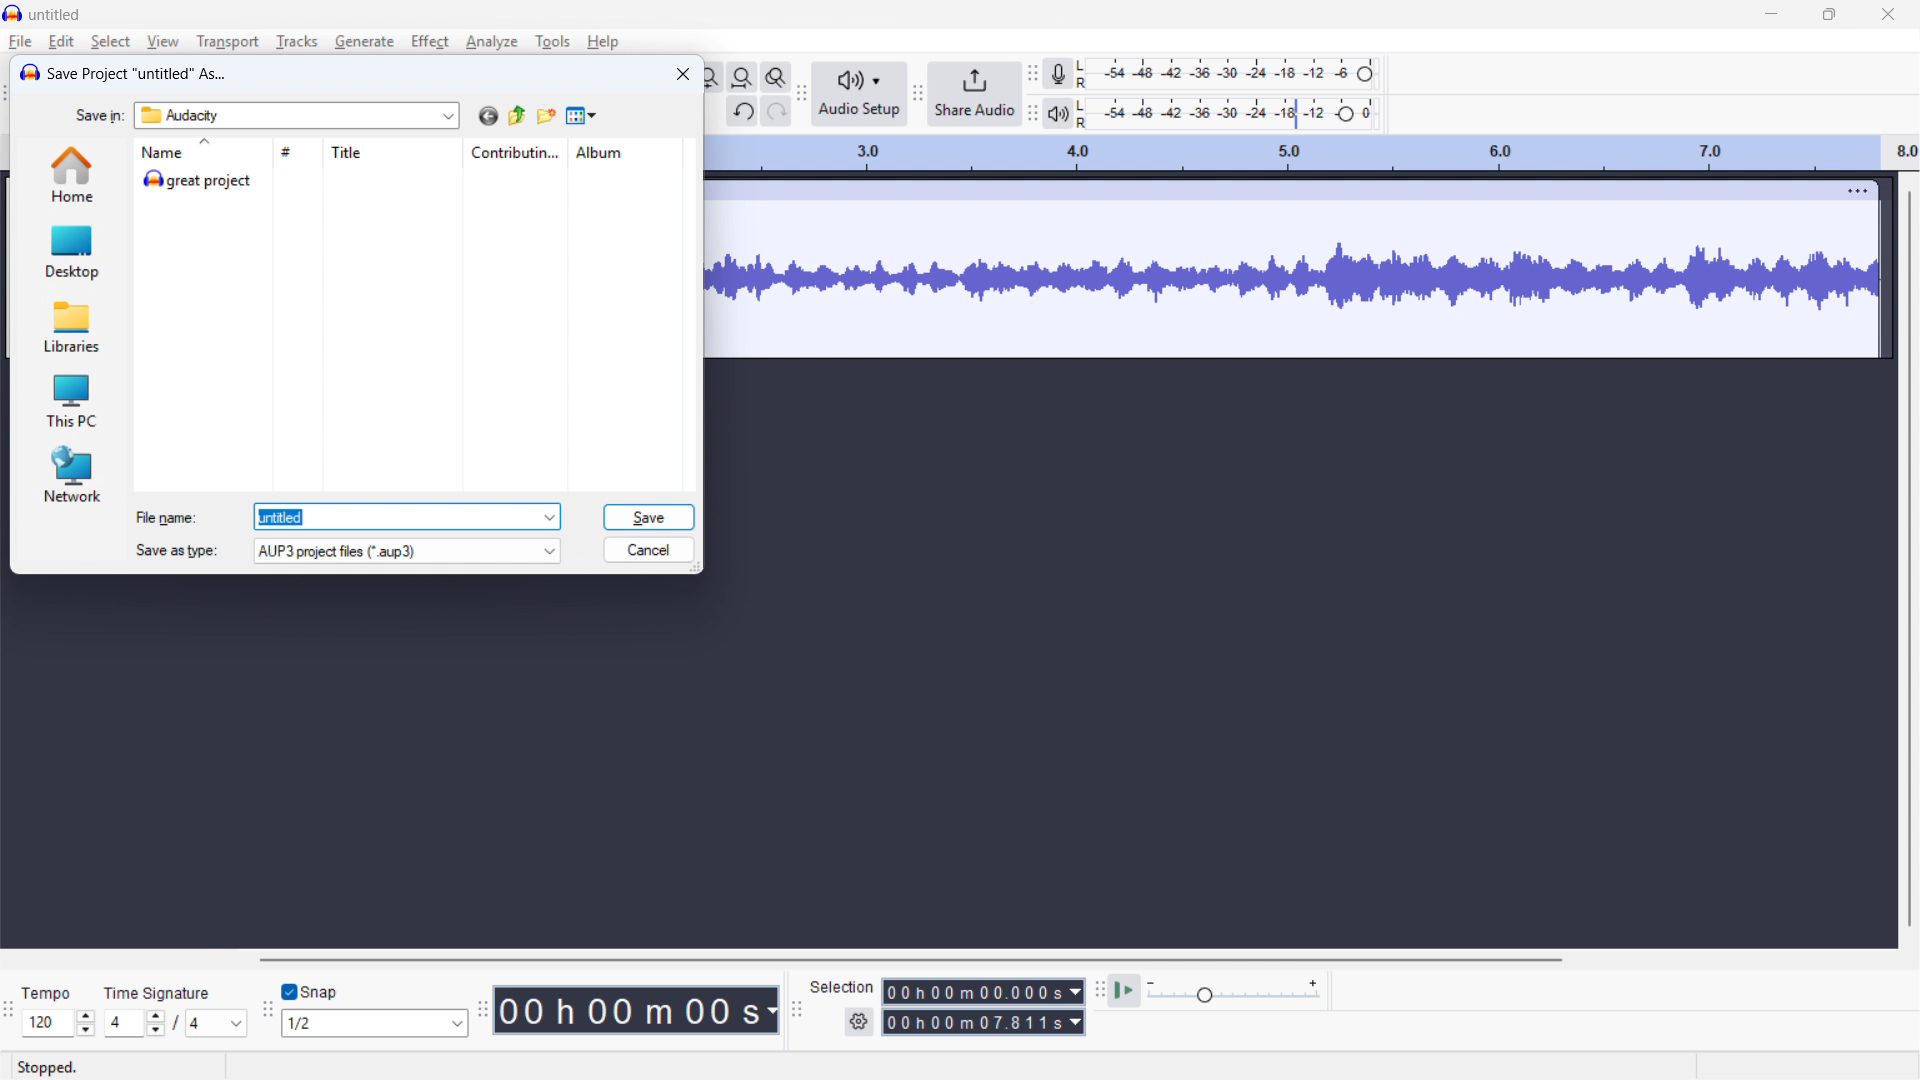 The image size is (1920, 1080). Describe the element at coordinates (488, 116) in the screenshot. I see `go back` at that location.